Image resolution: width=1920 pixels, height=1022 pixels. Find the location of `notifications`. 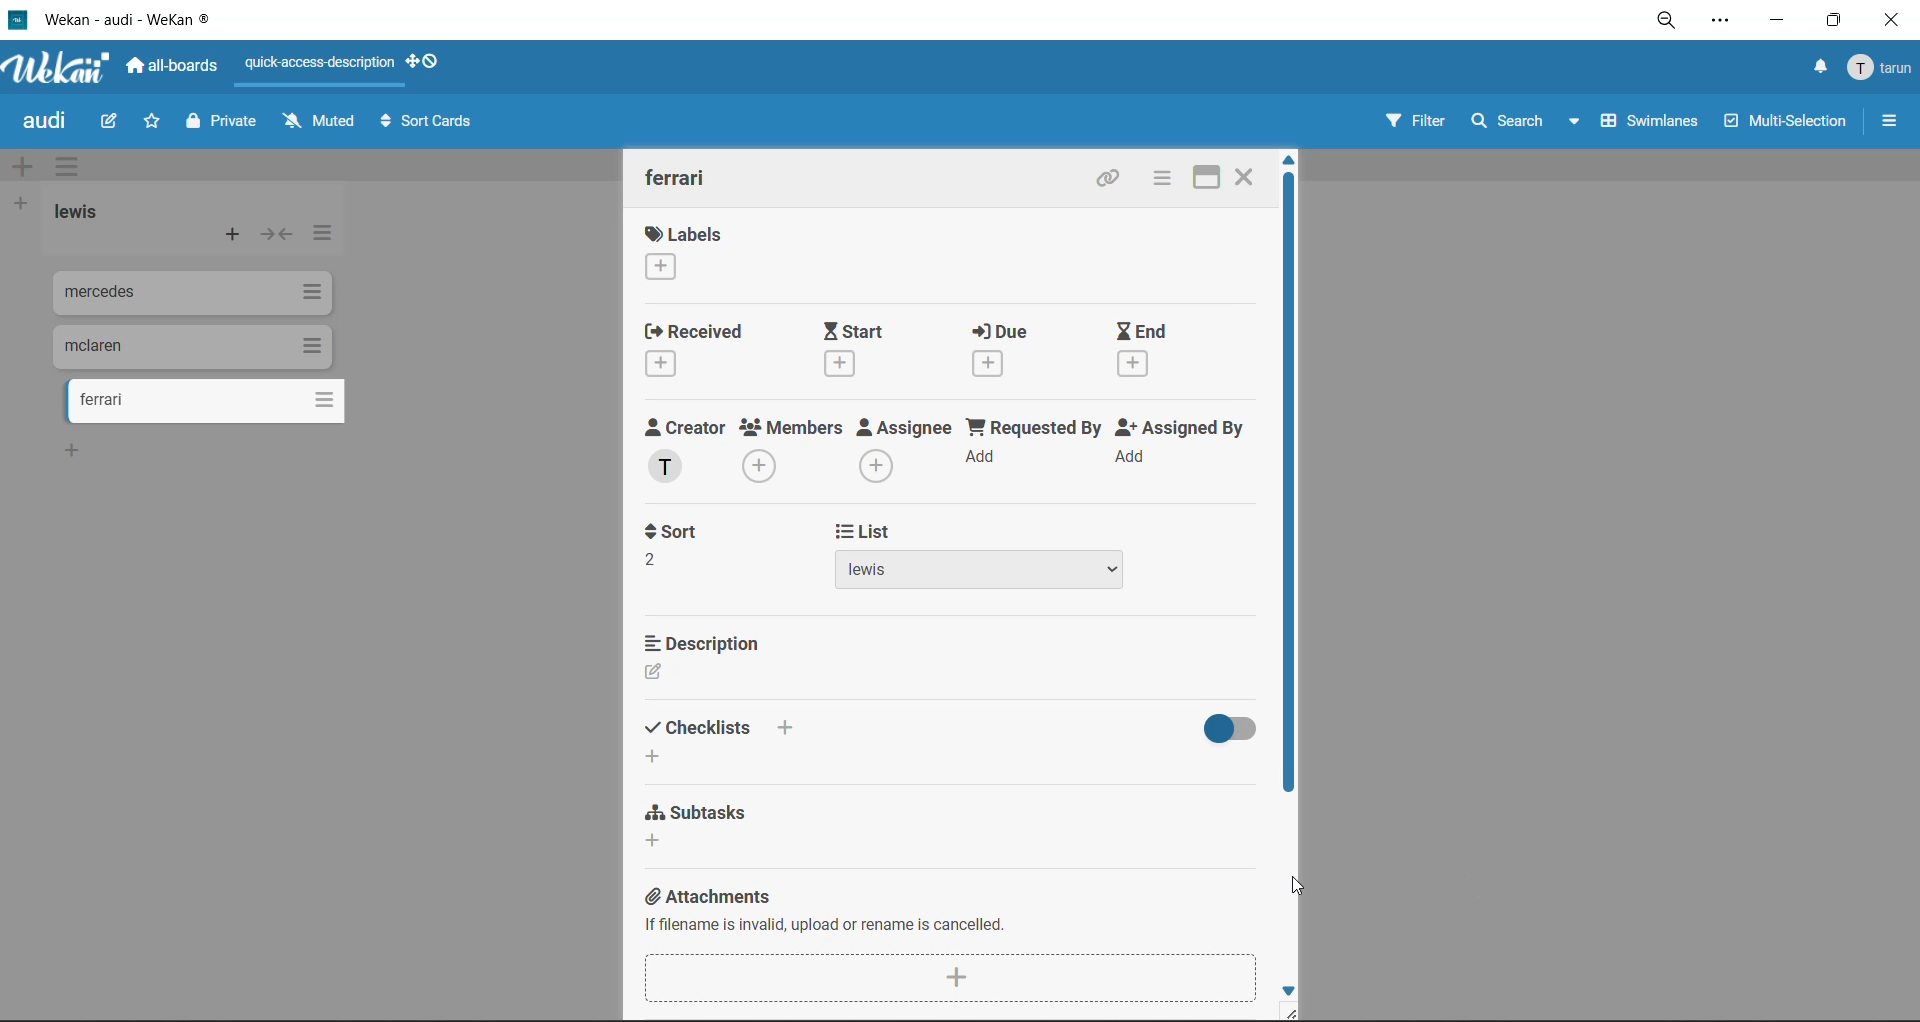

notifications is located at coordinates (1821, 67).